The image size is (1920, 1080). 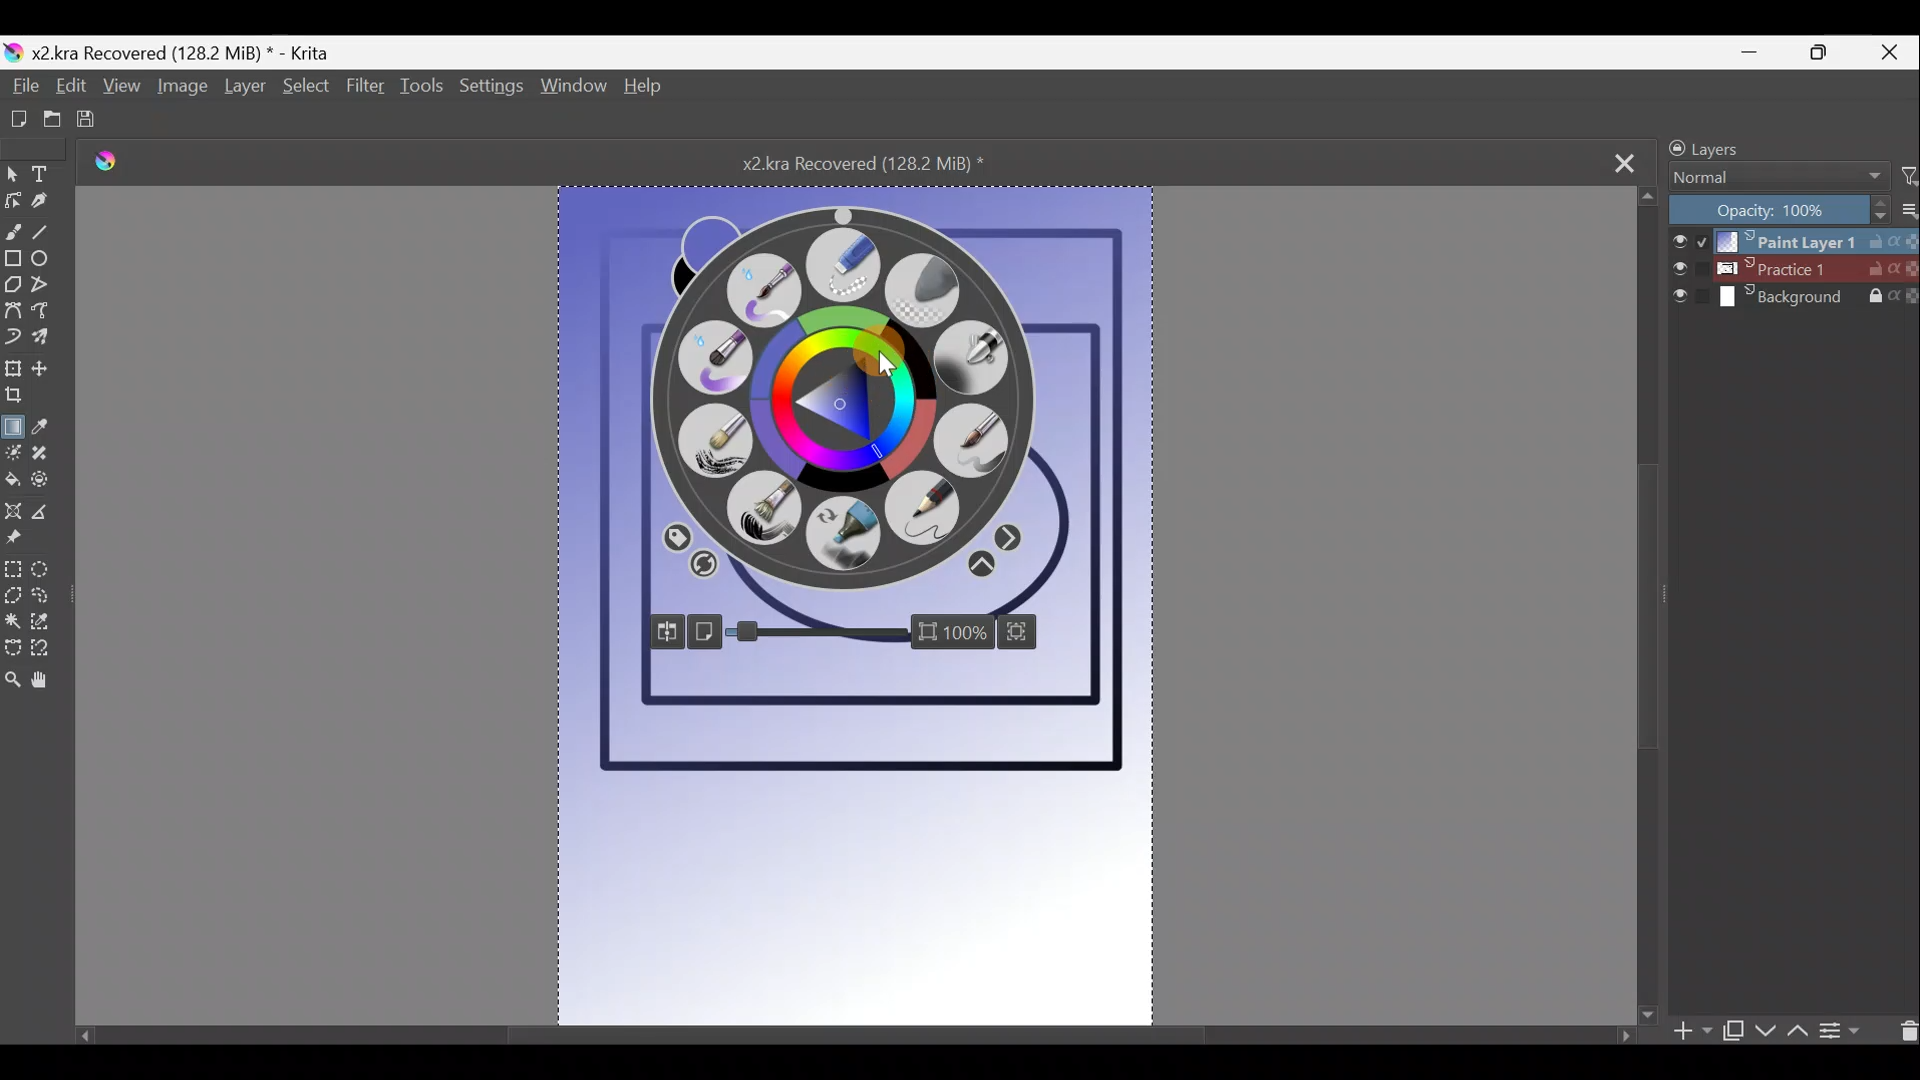 What do you see at coordinates (13, 119) in the screenshot?
I see `Create new document` at bounding box center [13, 119].